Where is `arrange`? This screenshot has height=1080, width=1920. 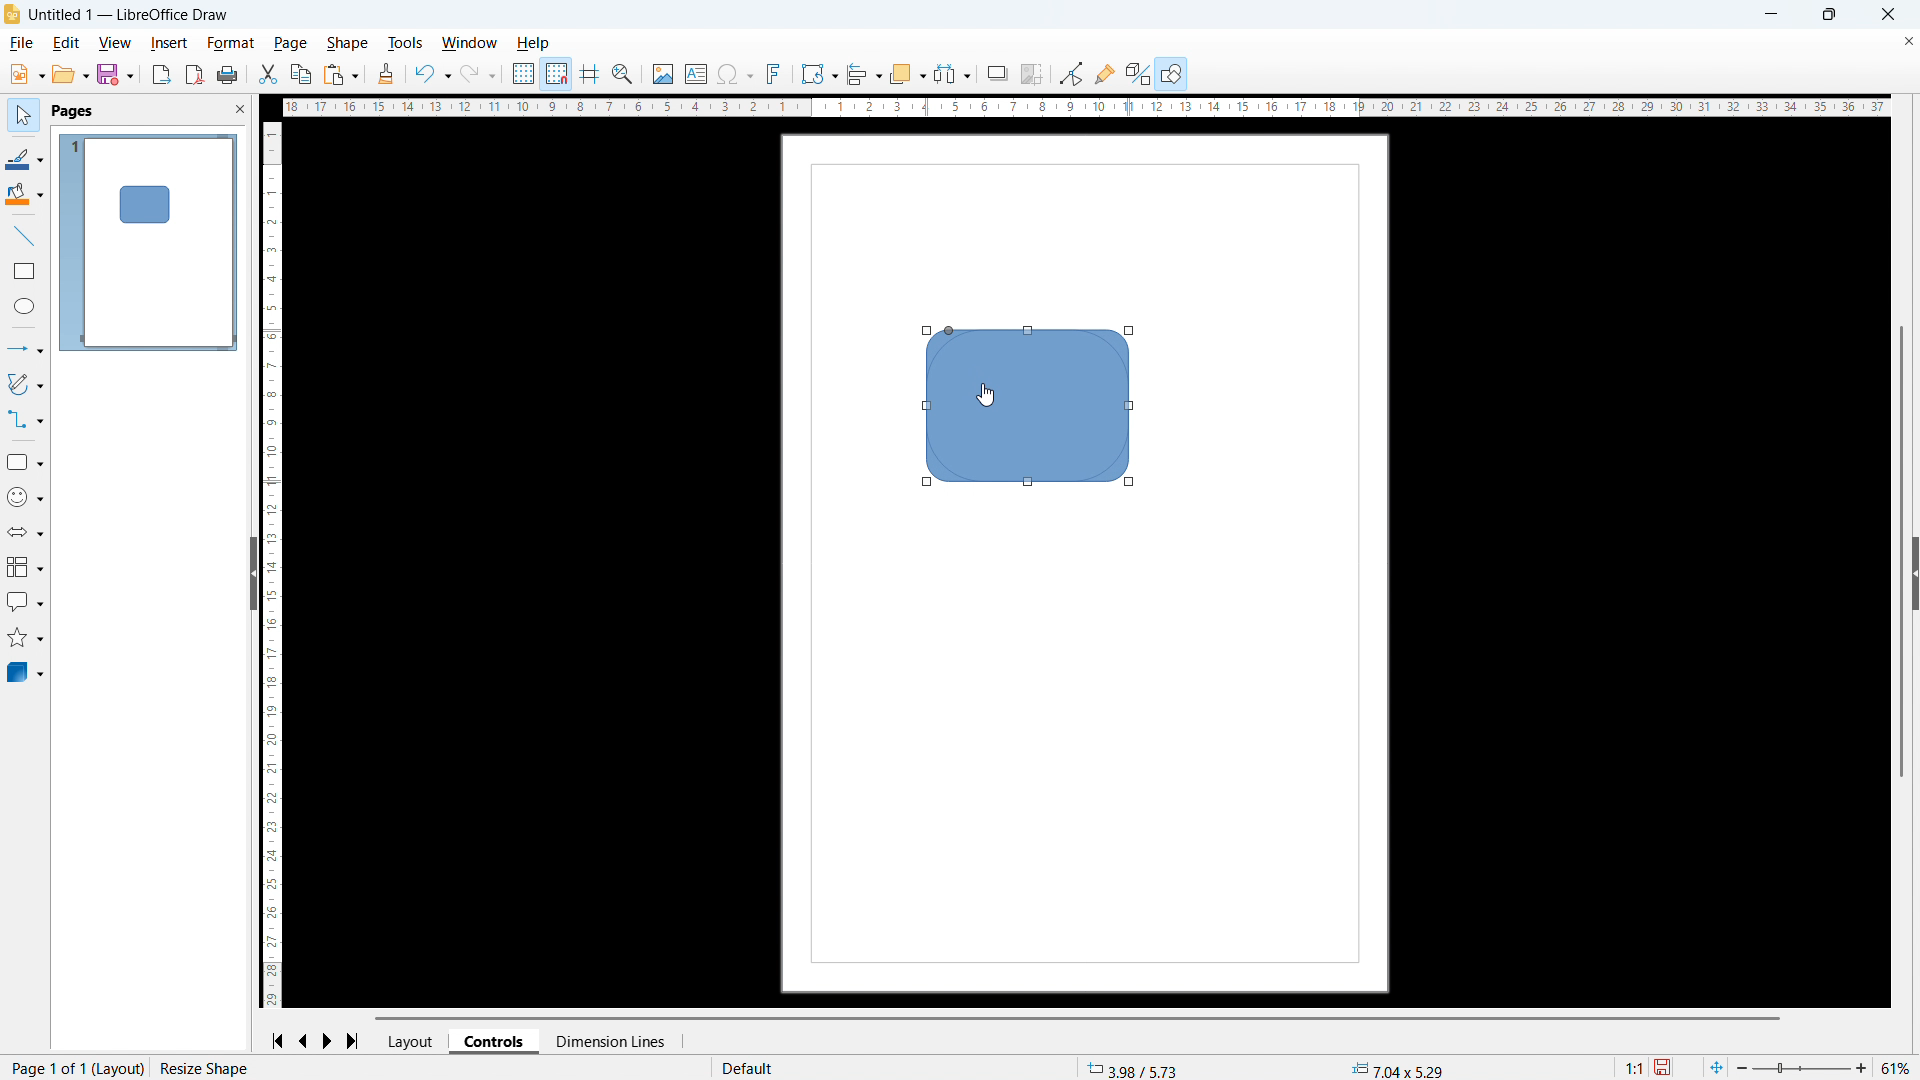
arrange is located at coordinates (906, 75).